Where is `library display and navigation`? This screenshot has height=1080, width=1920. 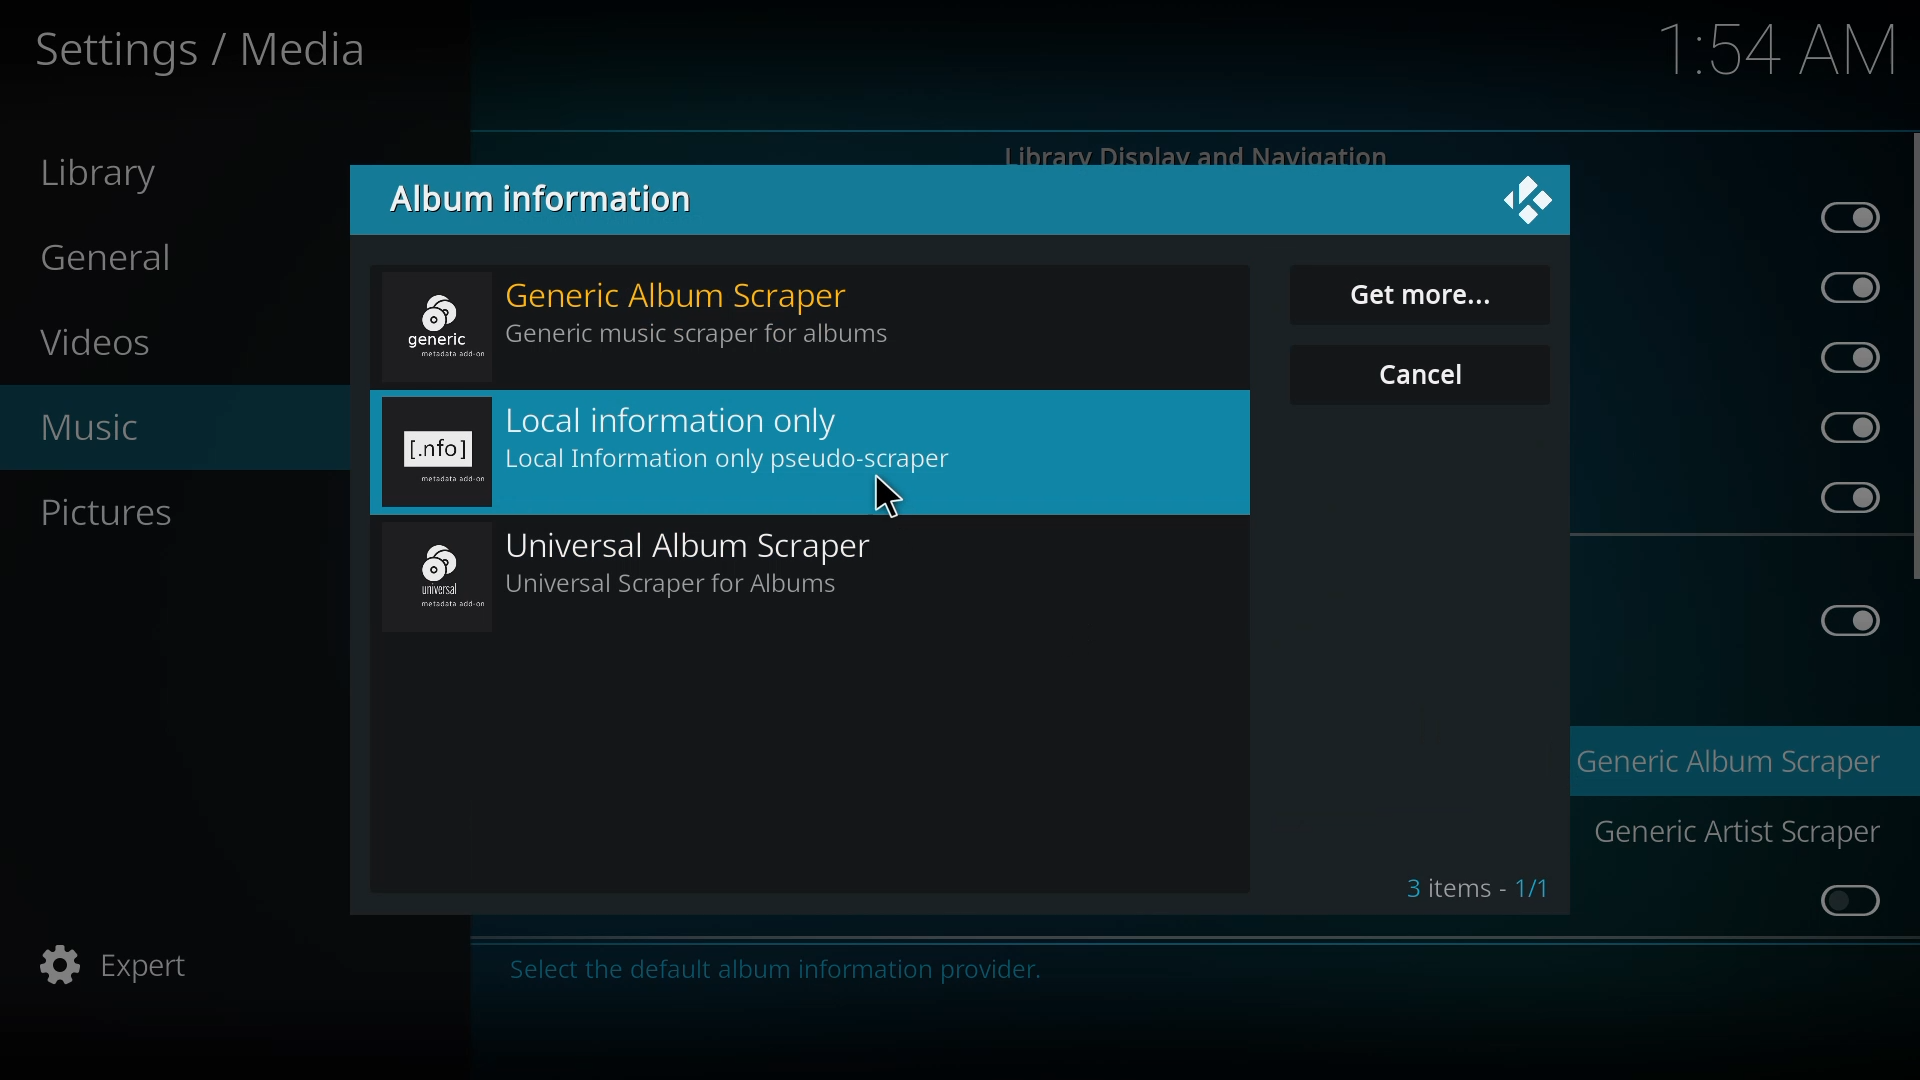
library display and navigation is located at coordinates (1196, 154).